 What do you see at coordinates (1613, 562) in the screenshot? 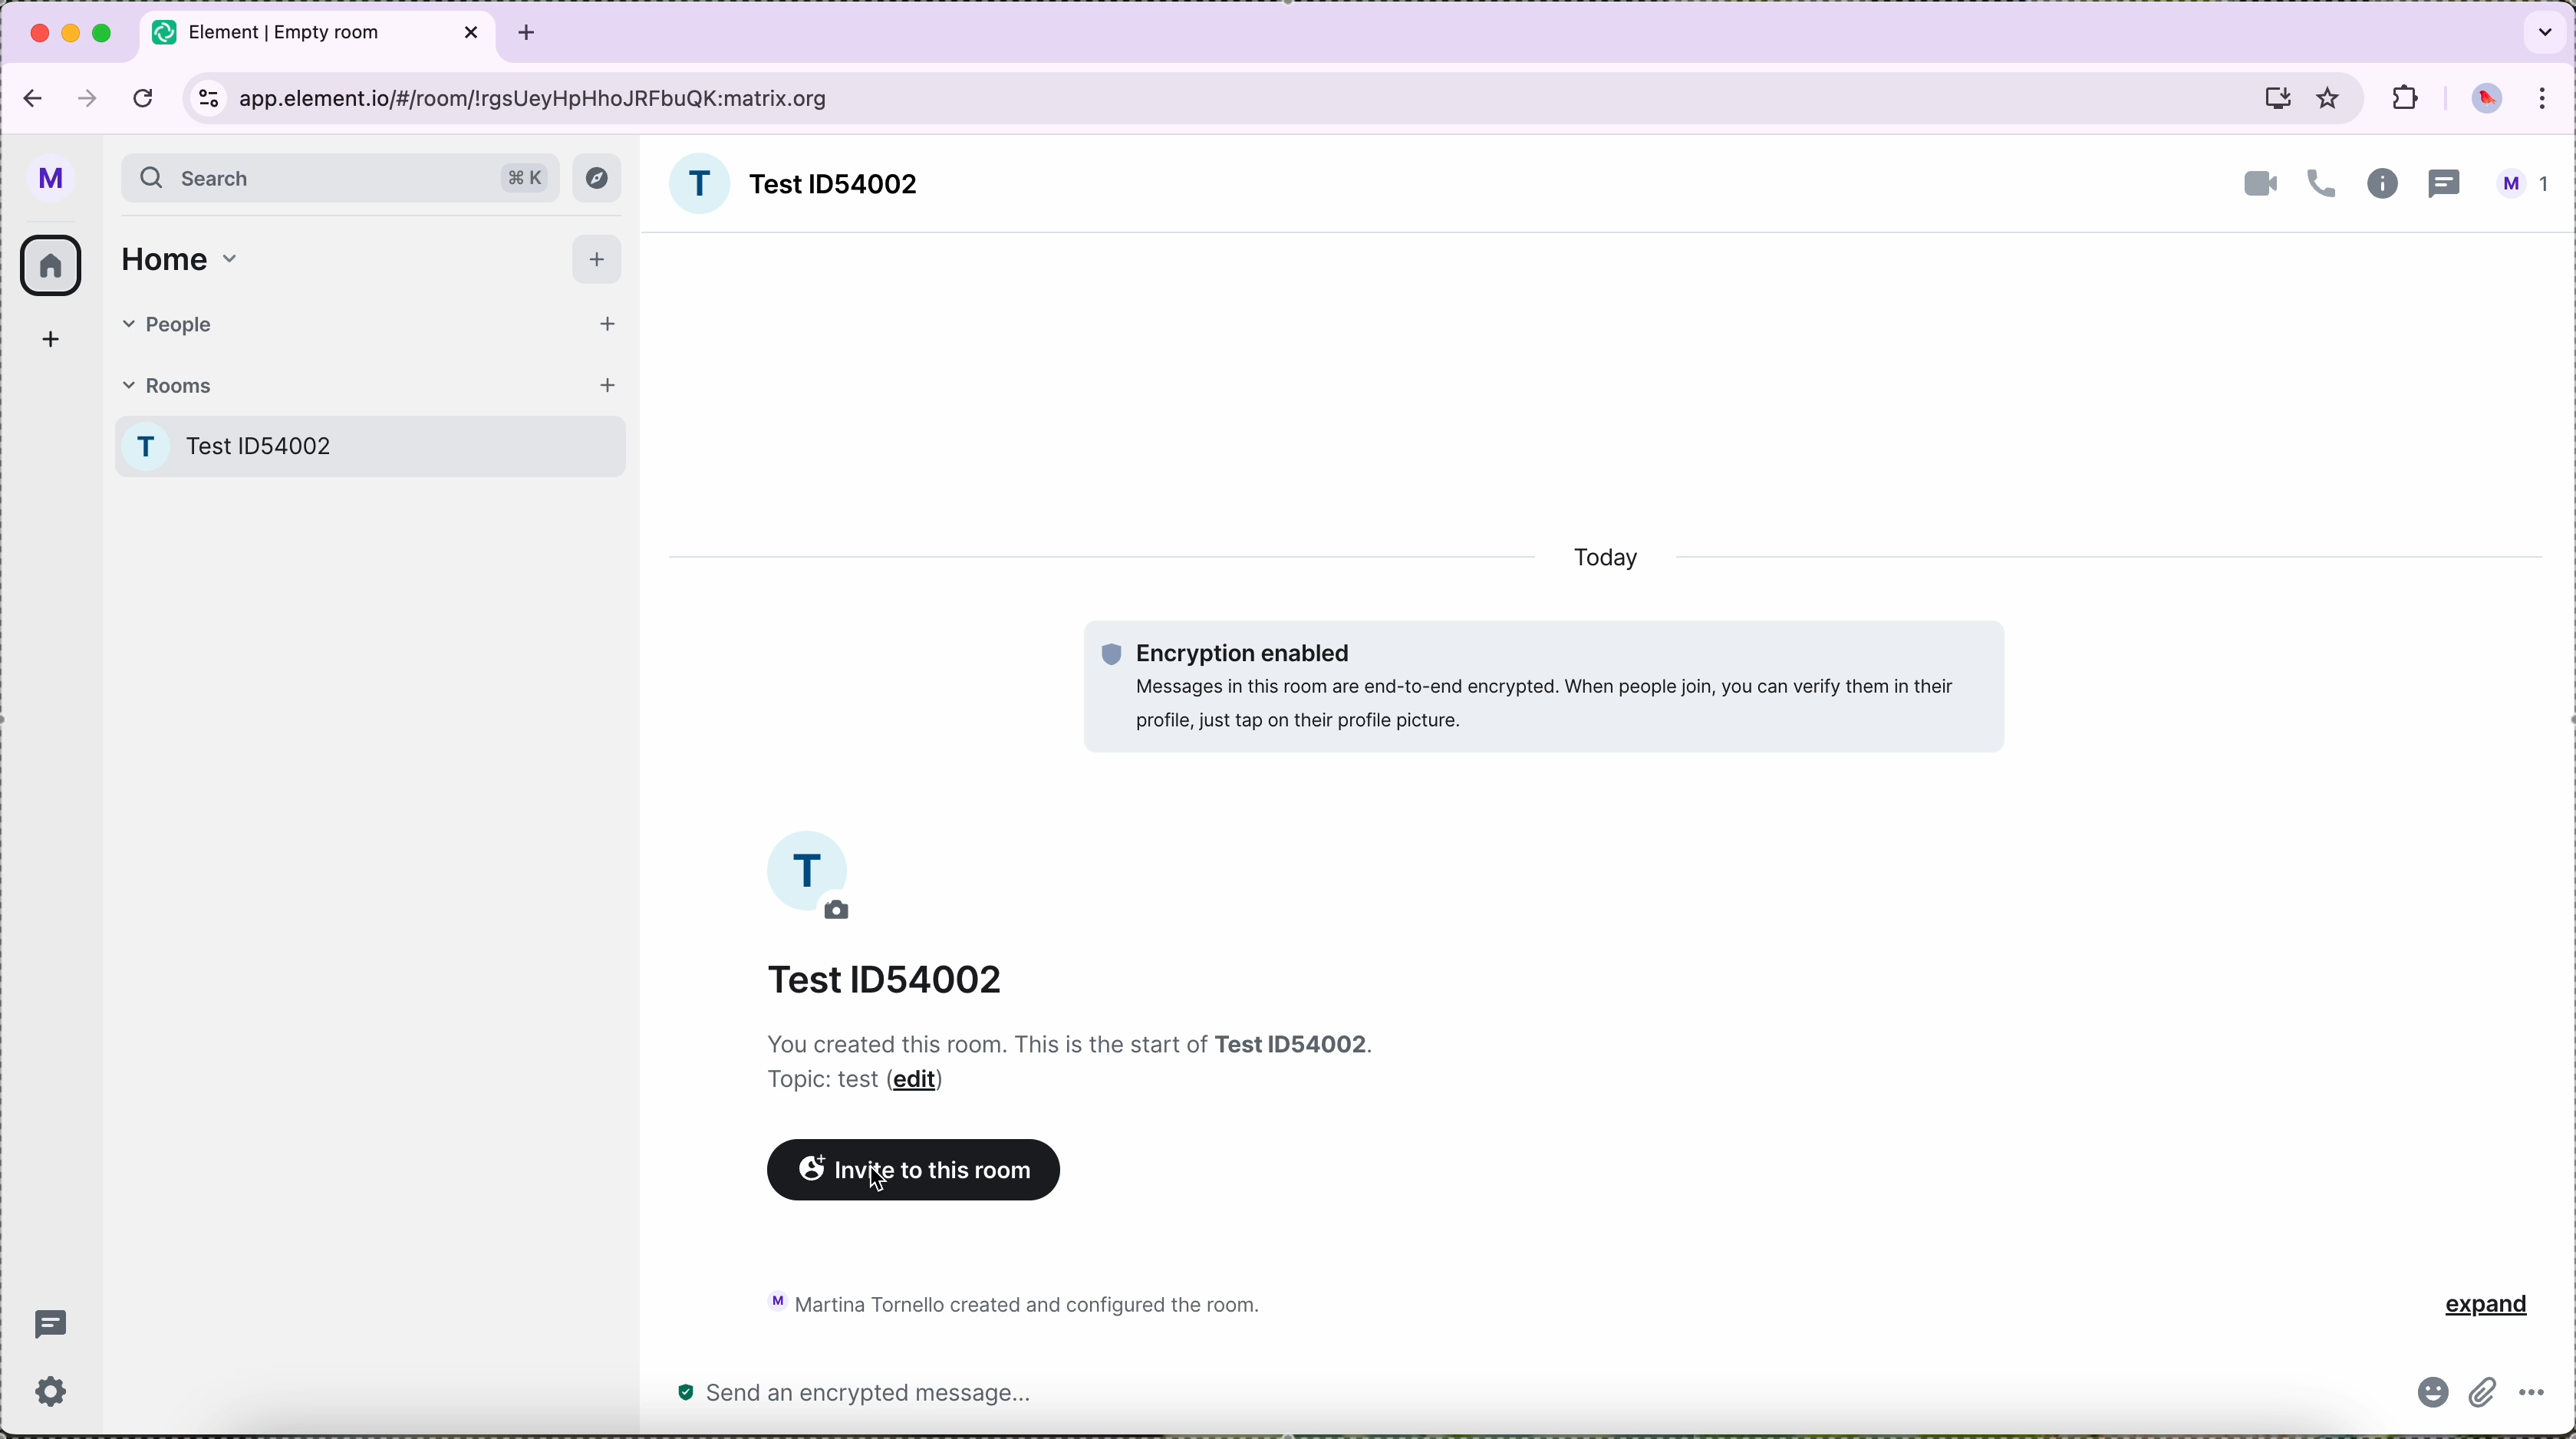
I see `today` at bounding box center [1613, 562].